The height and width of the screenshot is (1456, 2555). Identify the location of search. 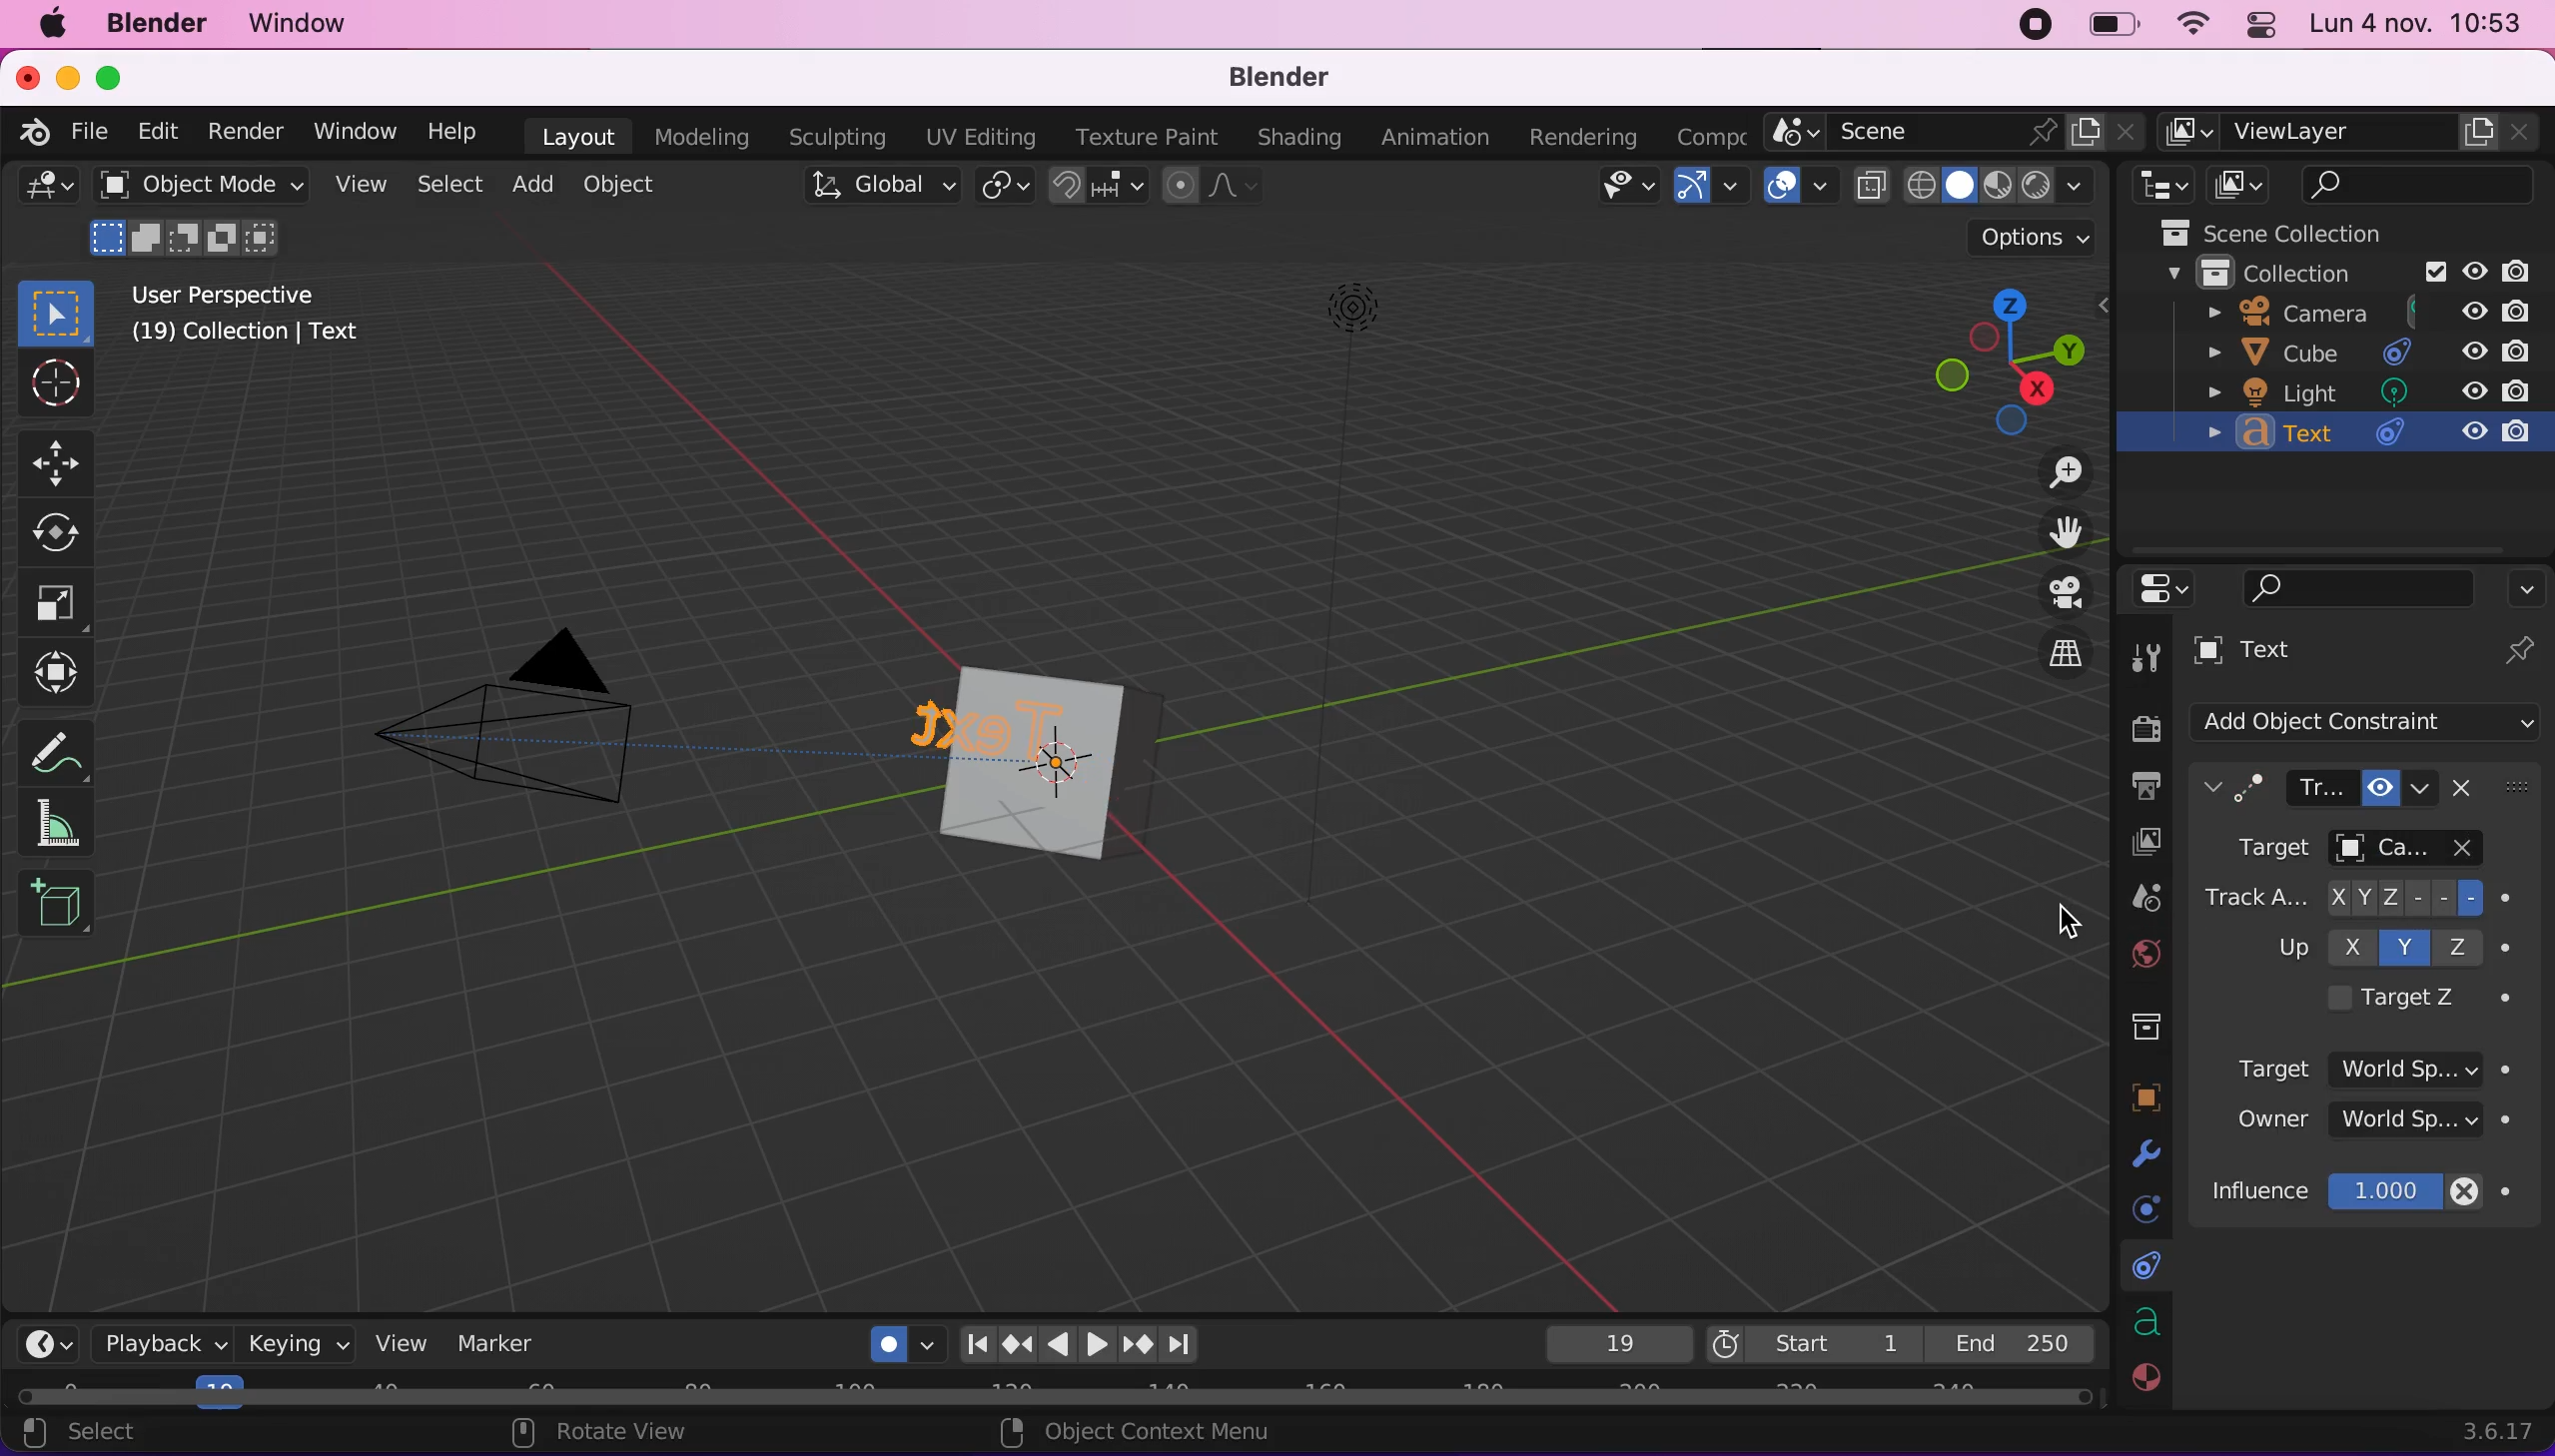
(2424, 187).